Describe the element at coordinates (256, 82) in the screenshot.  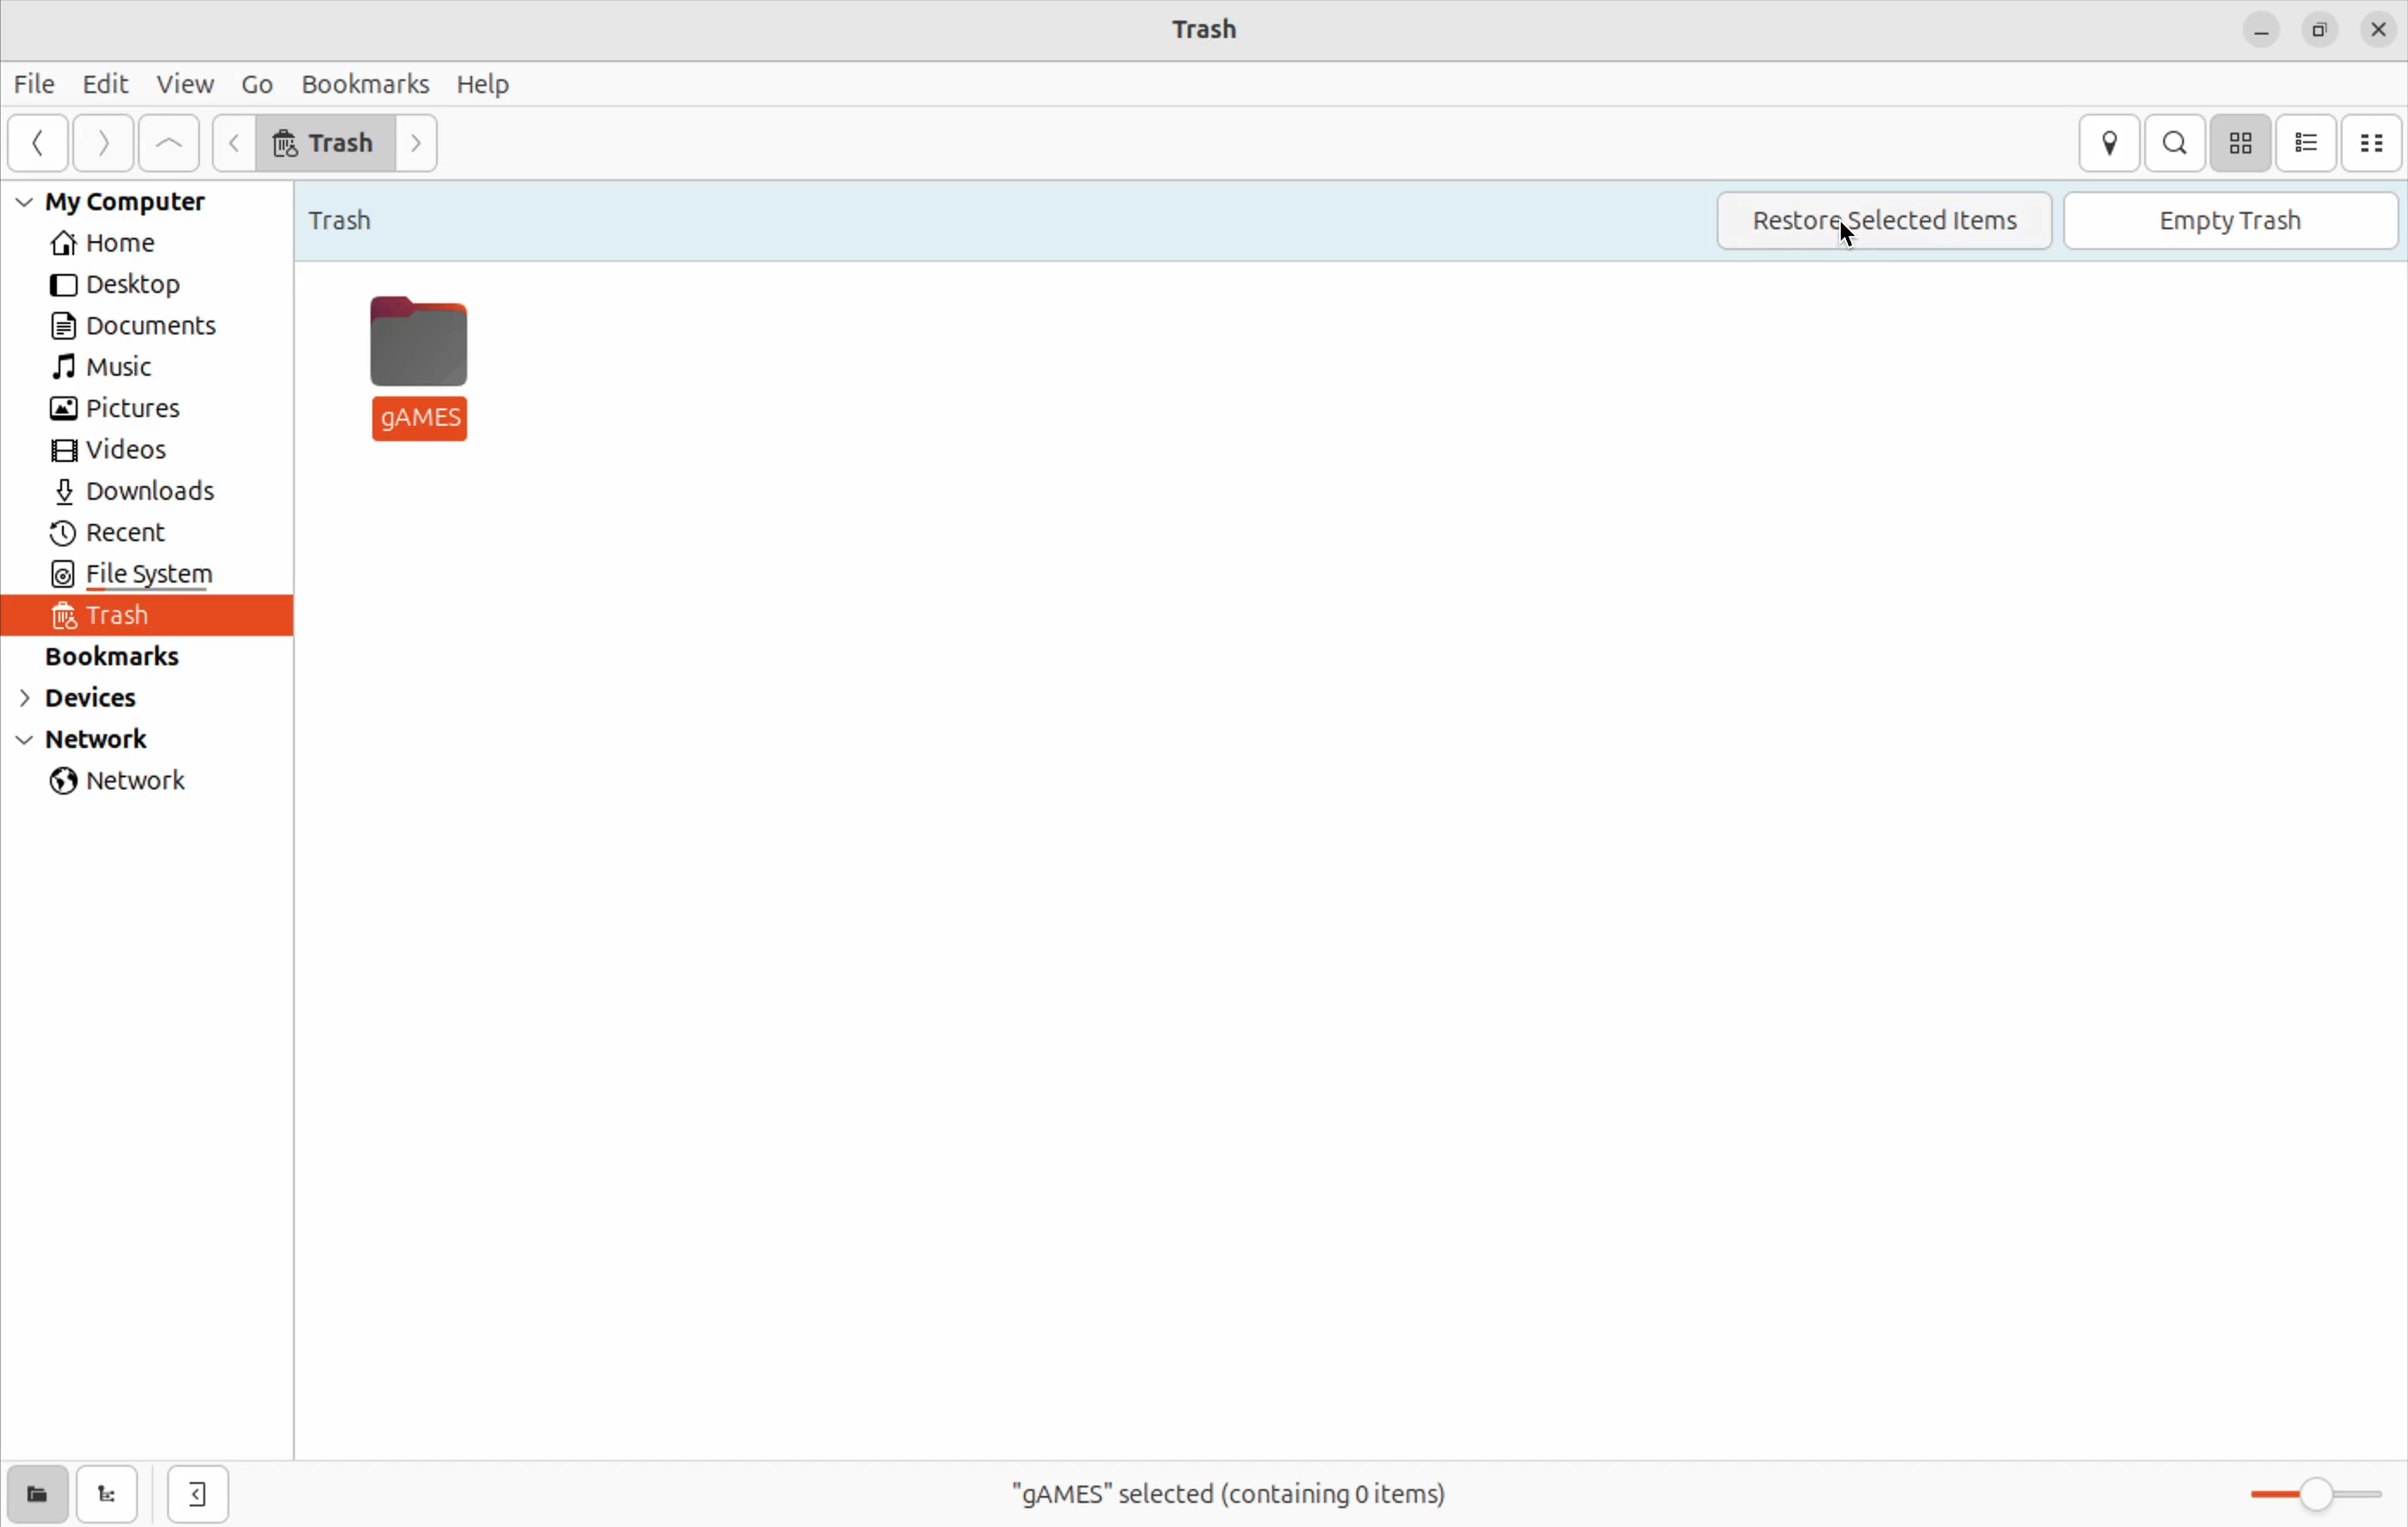
I see `Go` at that location.